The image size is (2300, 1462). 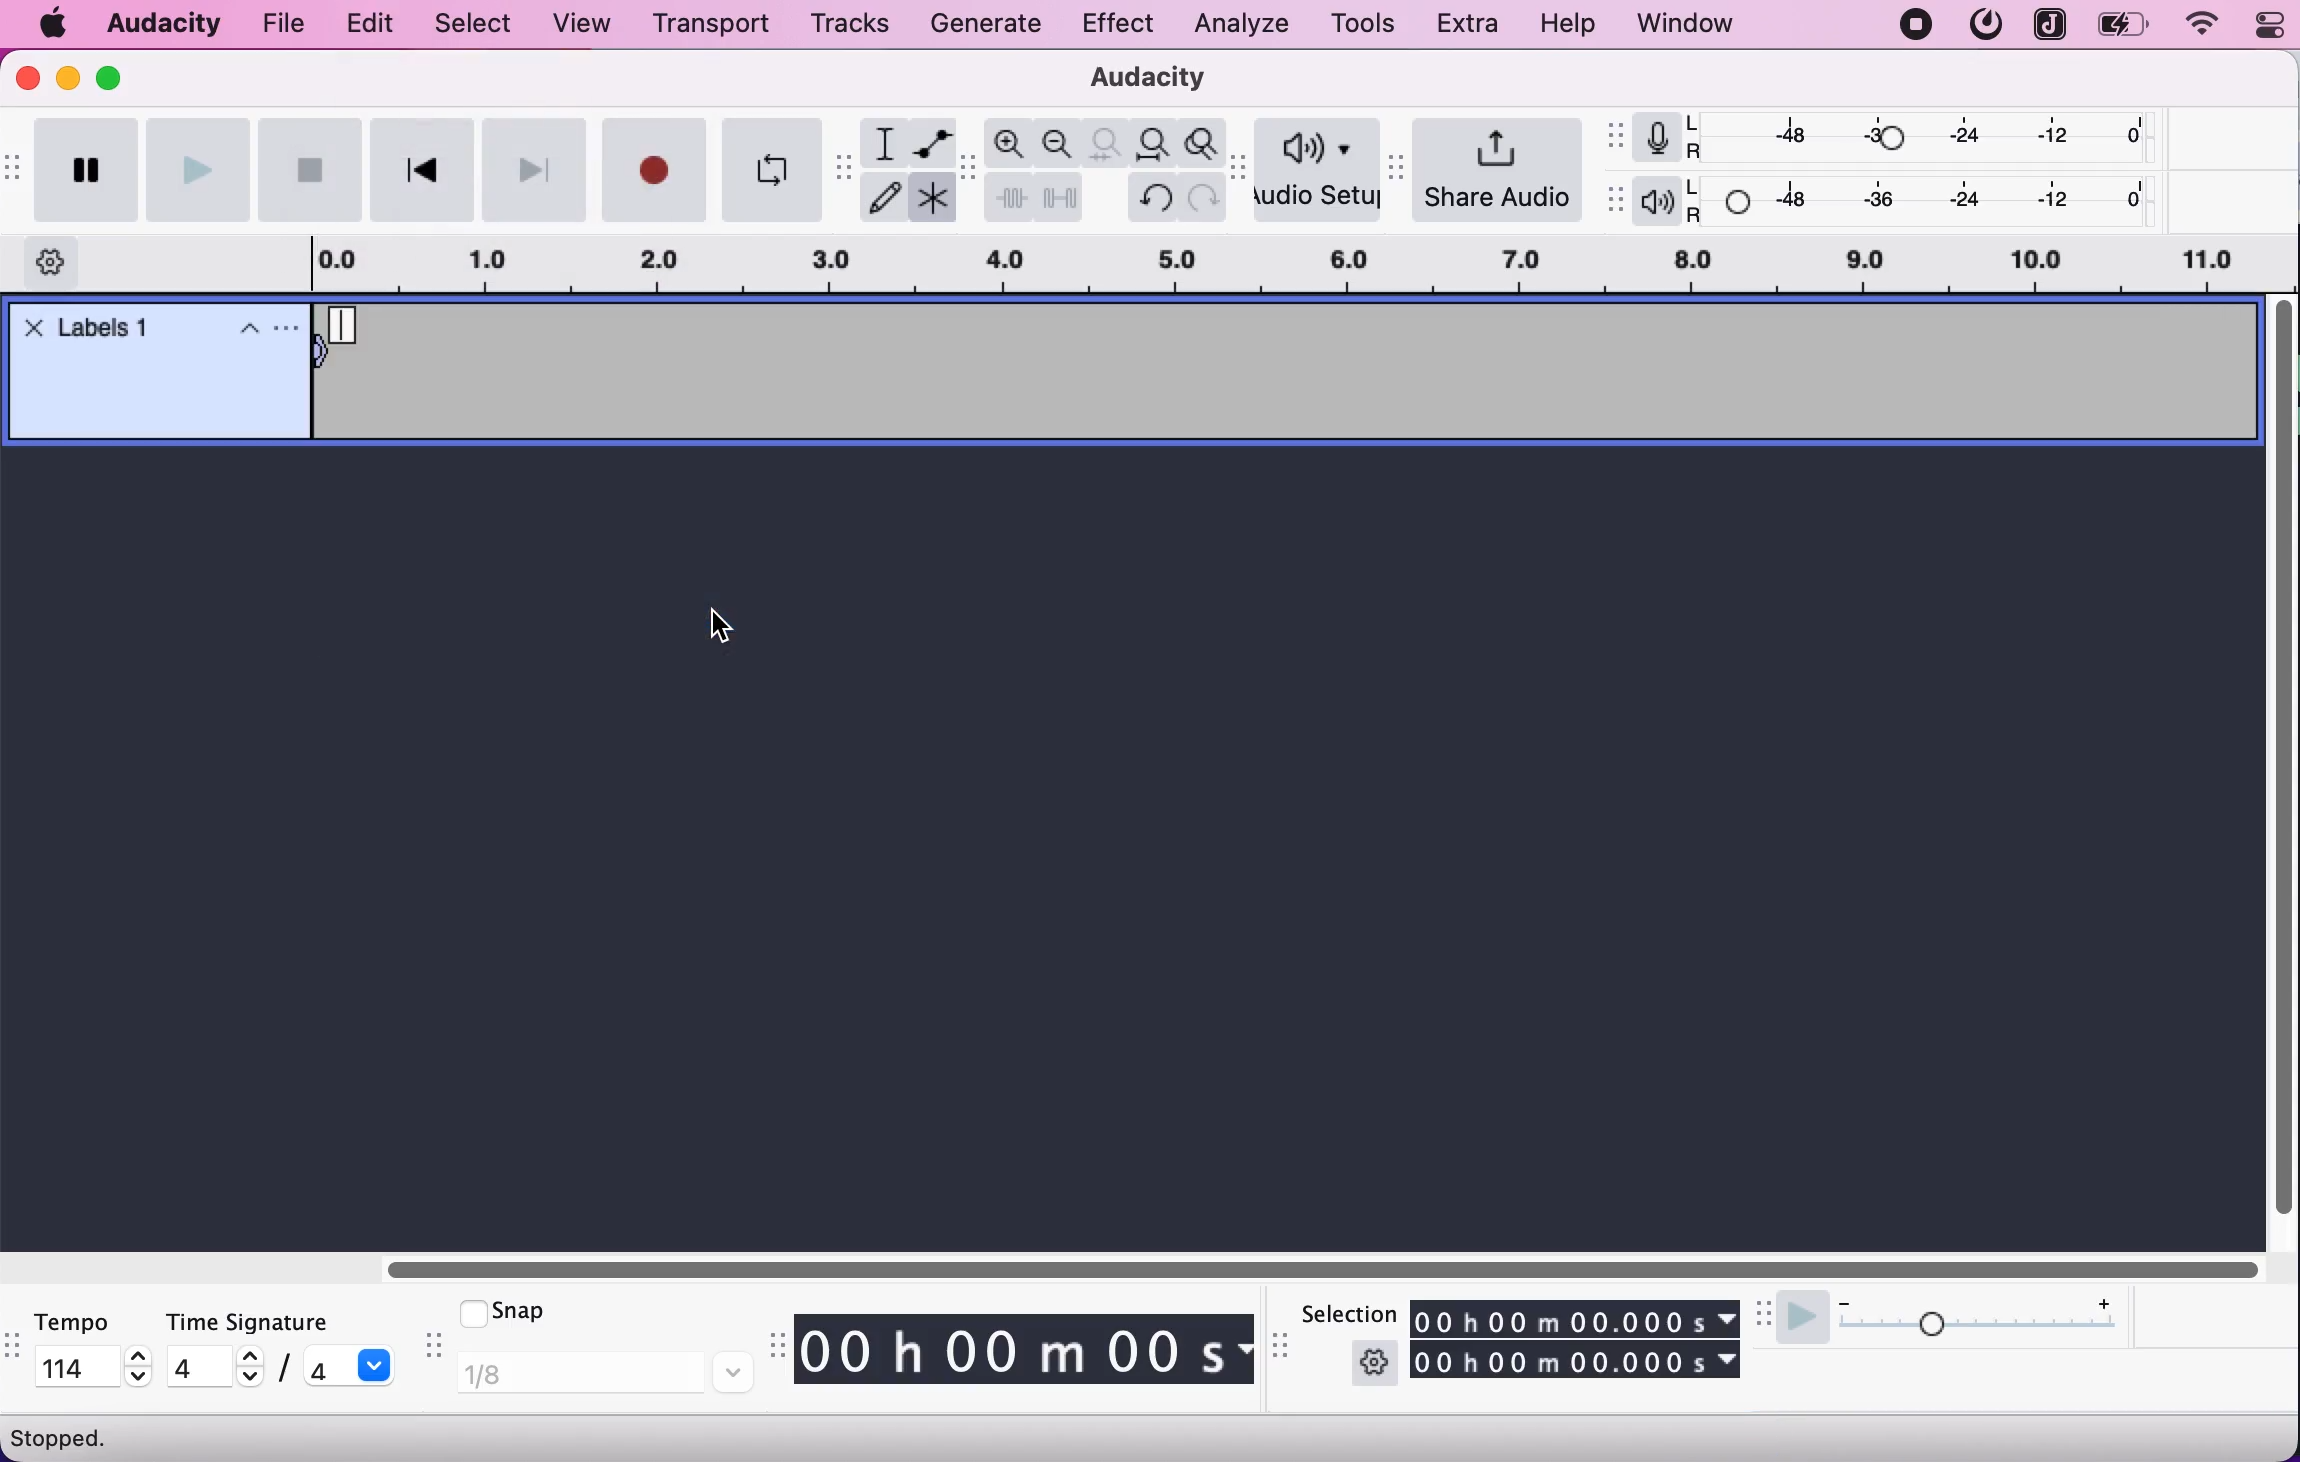 What do you see at coordinates (1804, 1320) in the screenshot?
I see `play at speed` at bounding box center [1804, 1320].